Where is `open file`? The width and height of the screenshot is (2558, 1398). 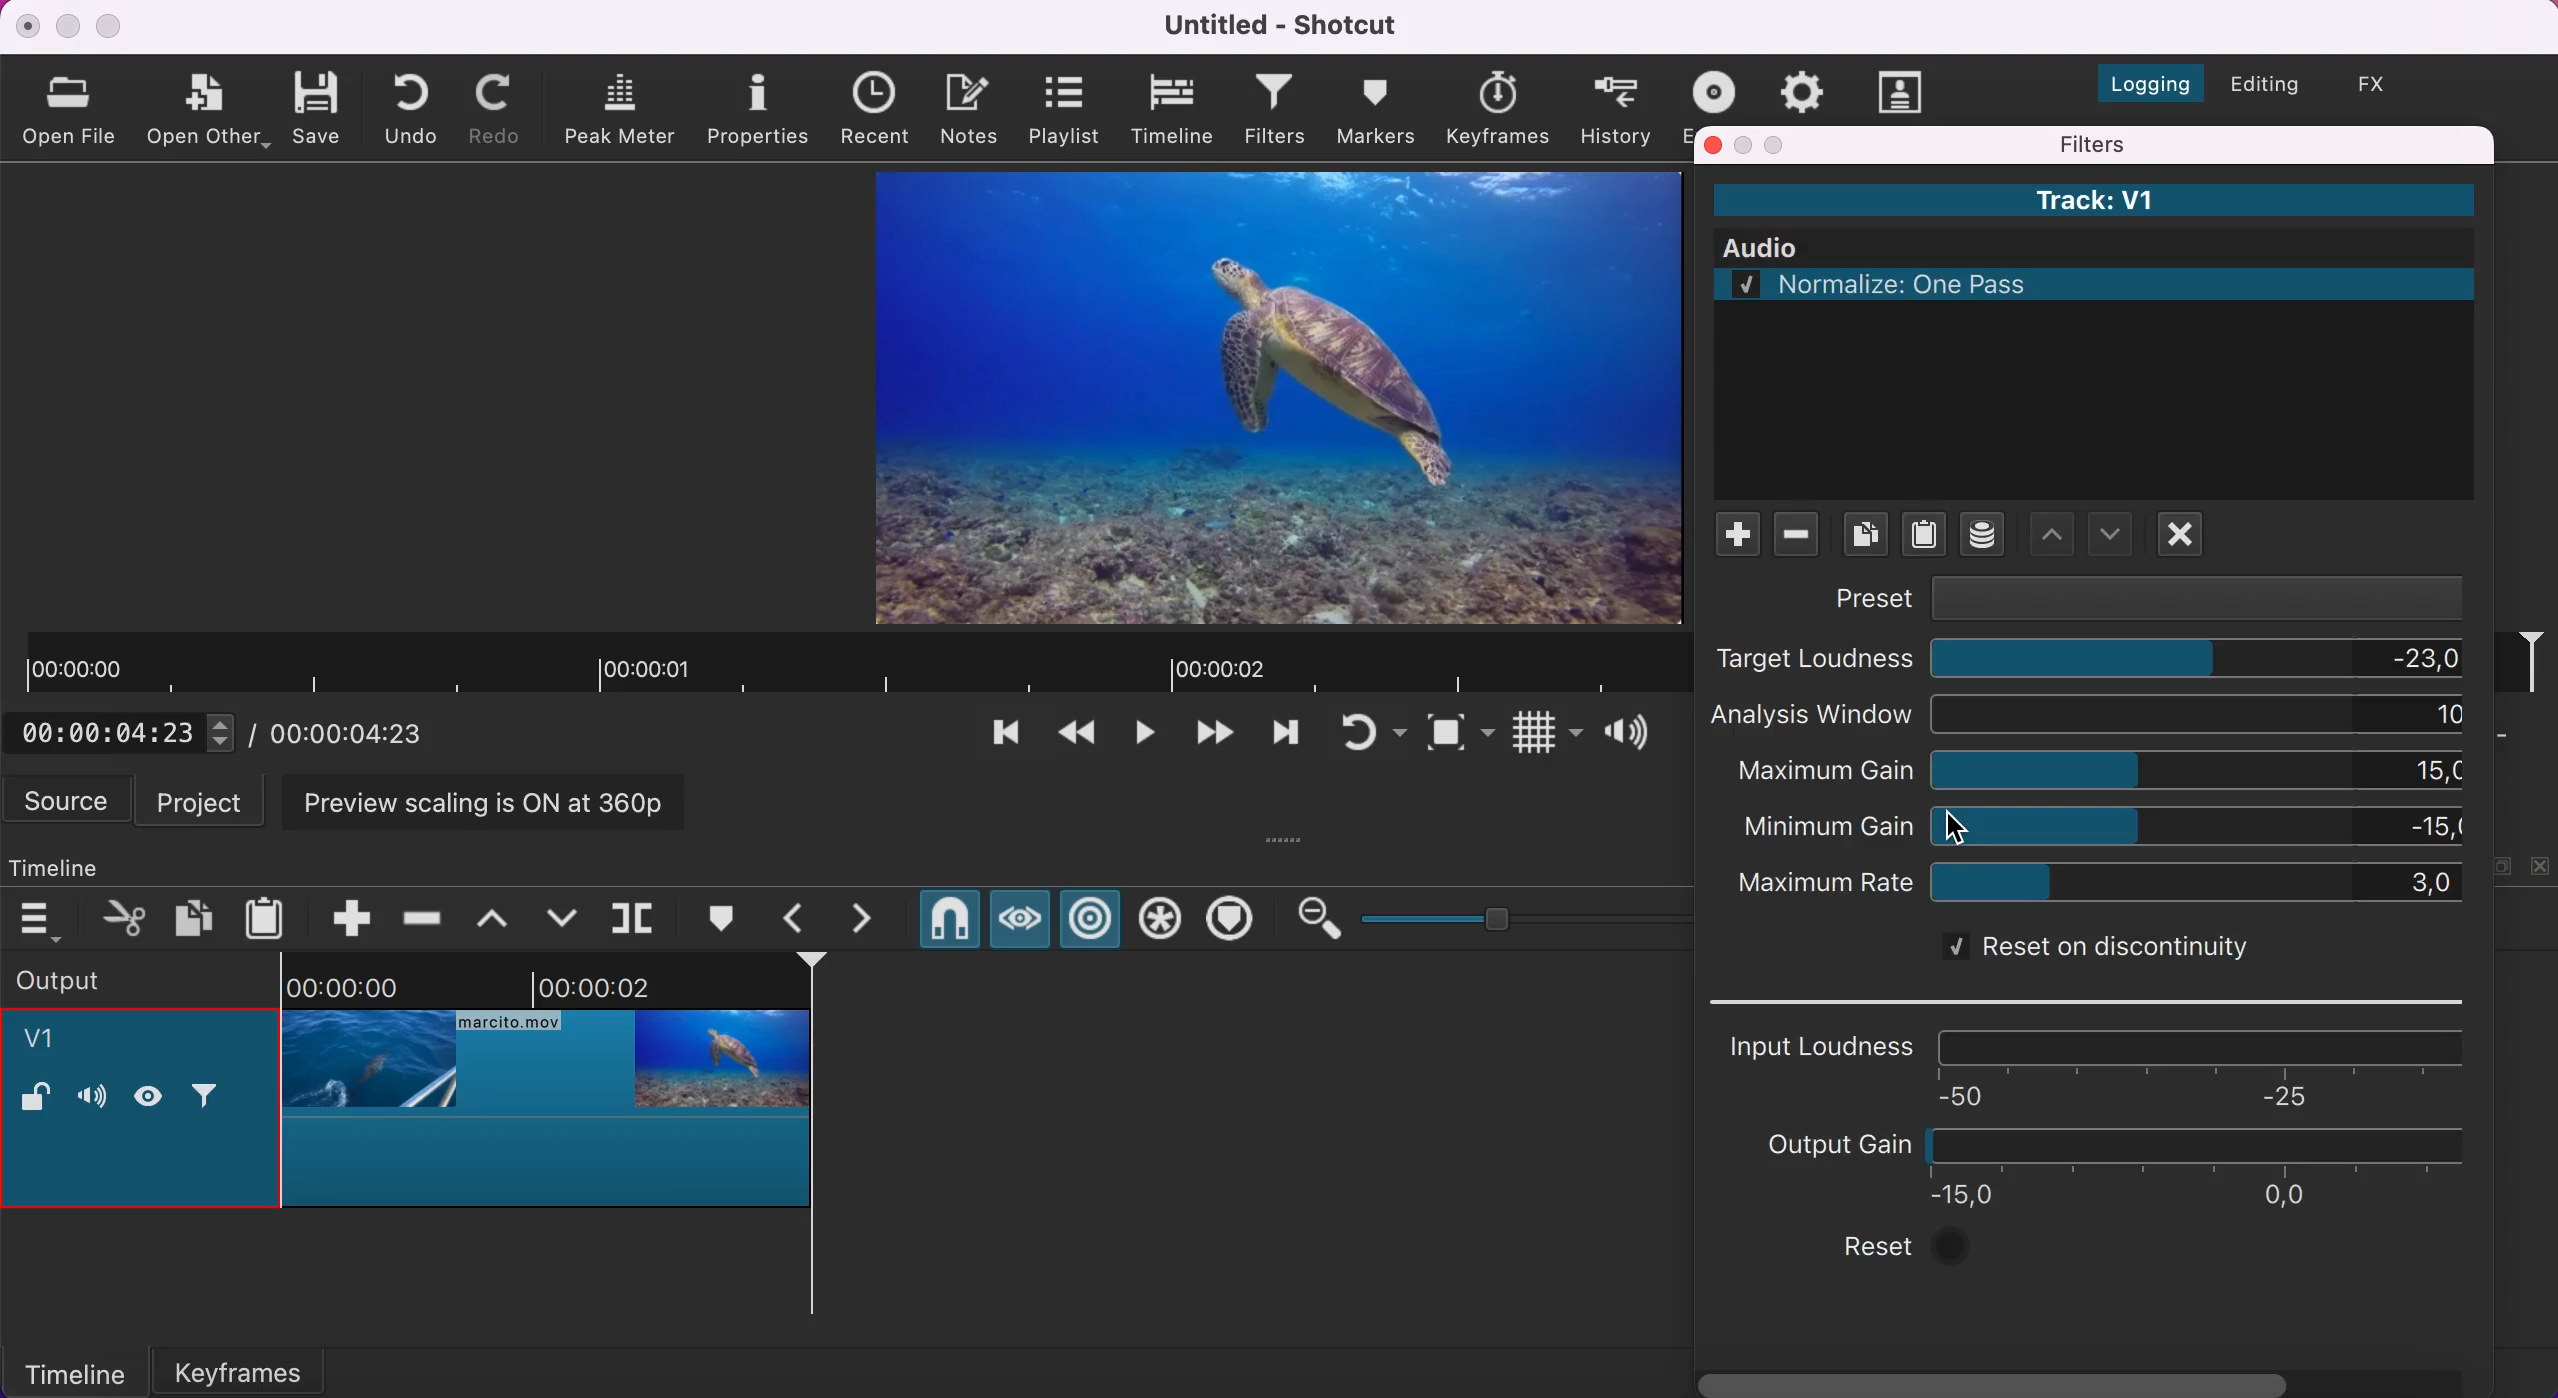 open file is located at coordinates (74, 108).